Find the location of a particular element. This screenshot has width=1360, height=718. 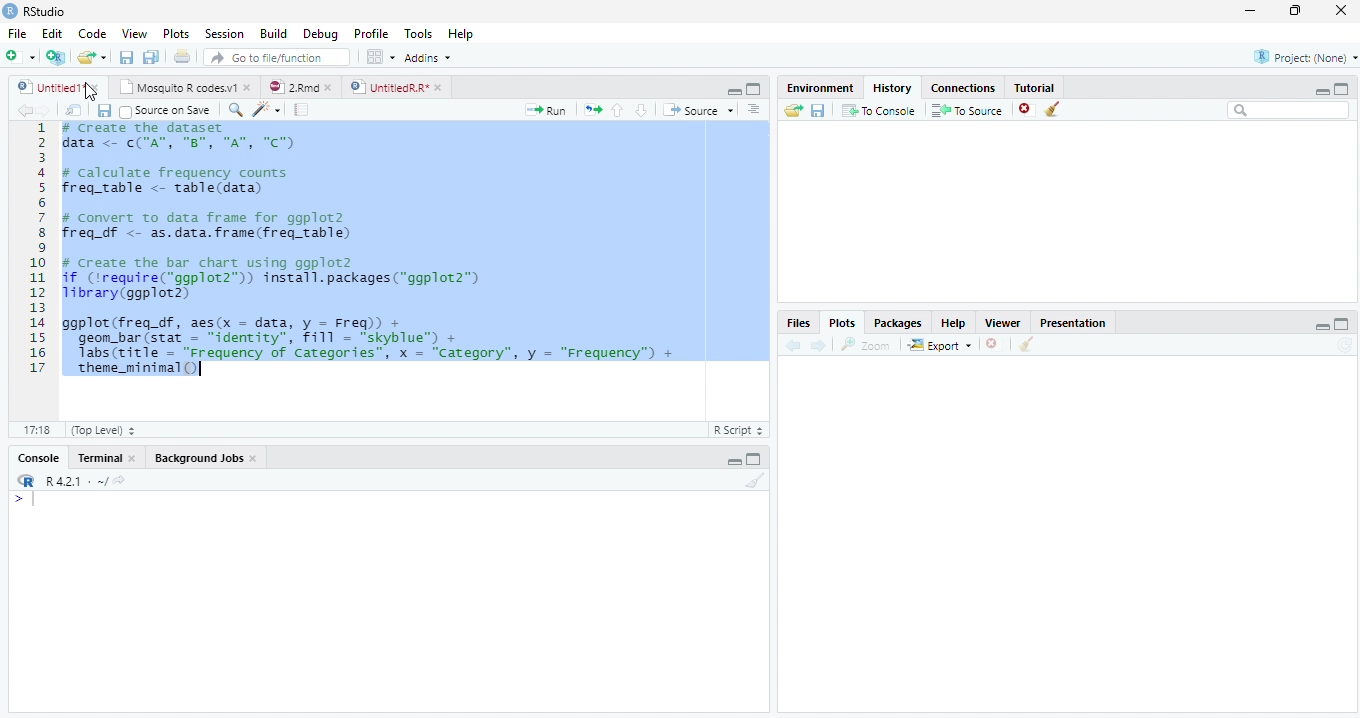

Workspace panes is located at coordinates (378, 57).